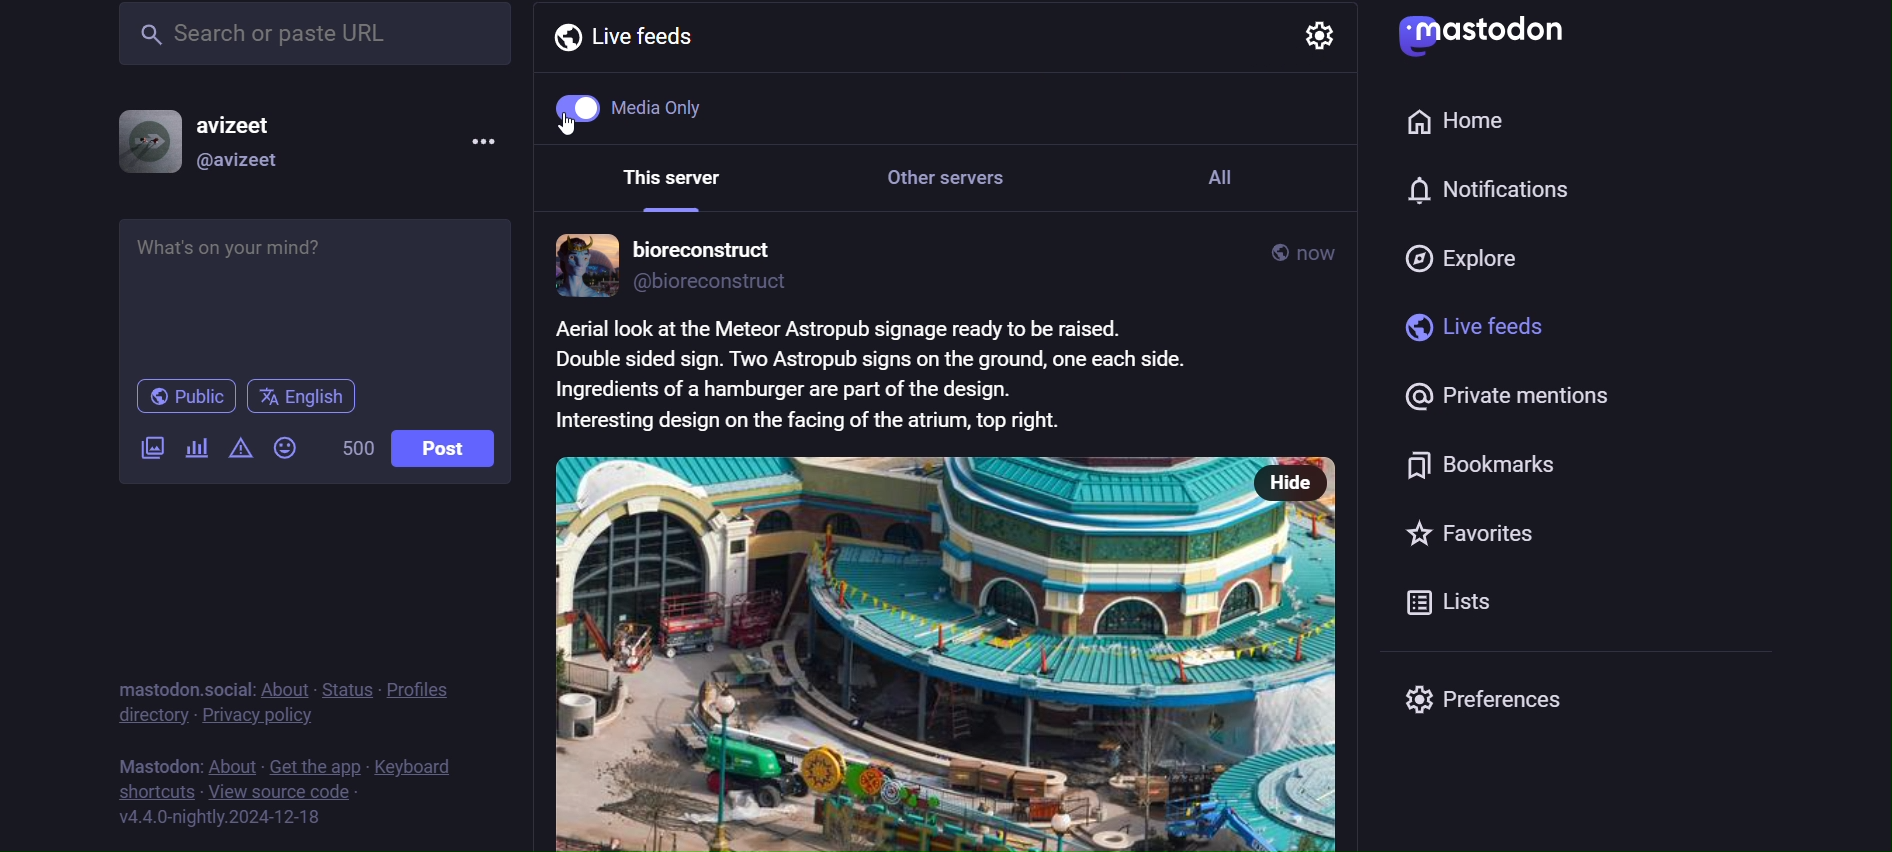 This screenshot has width=1892, height=852. I want to click on Live feeds, so click(633, 42).